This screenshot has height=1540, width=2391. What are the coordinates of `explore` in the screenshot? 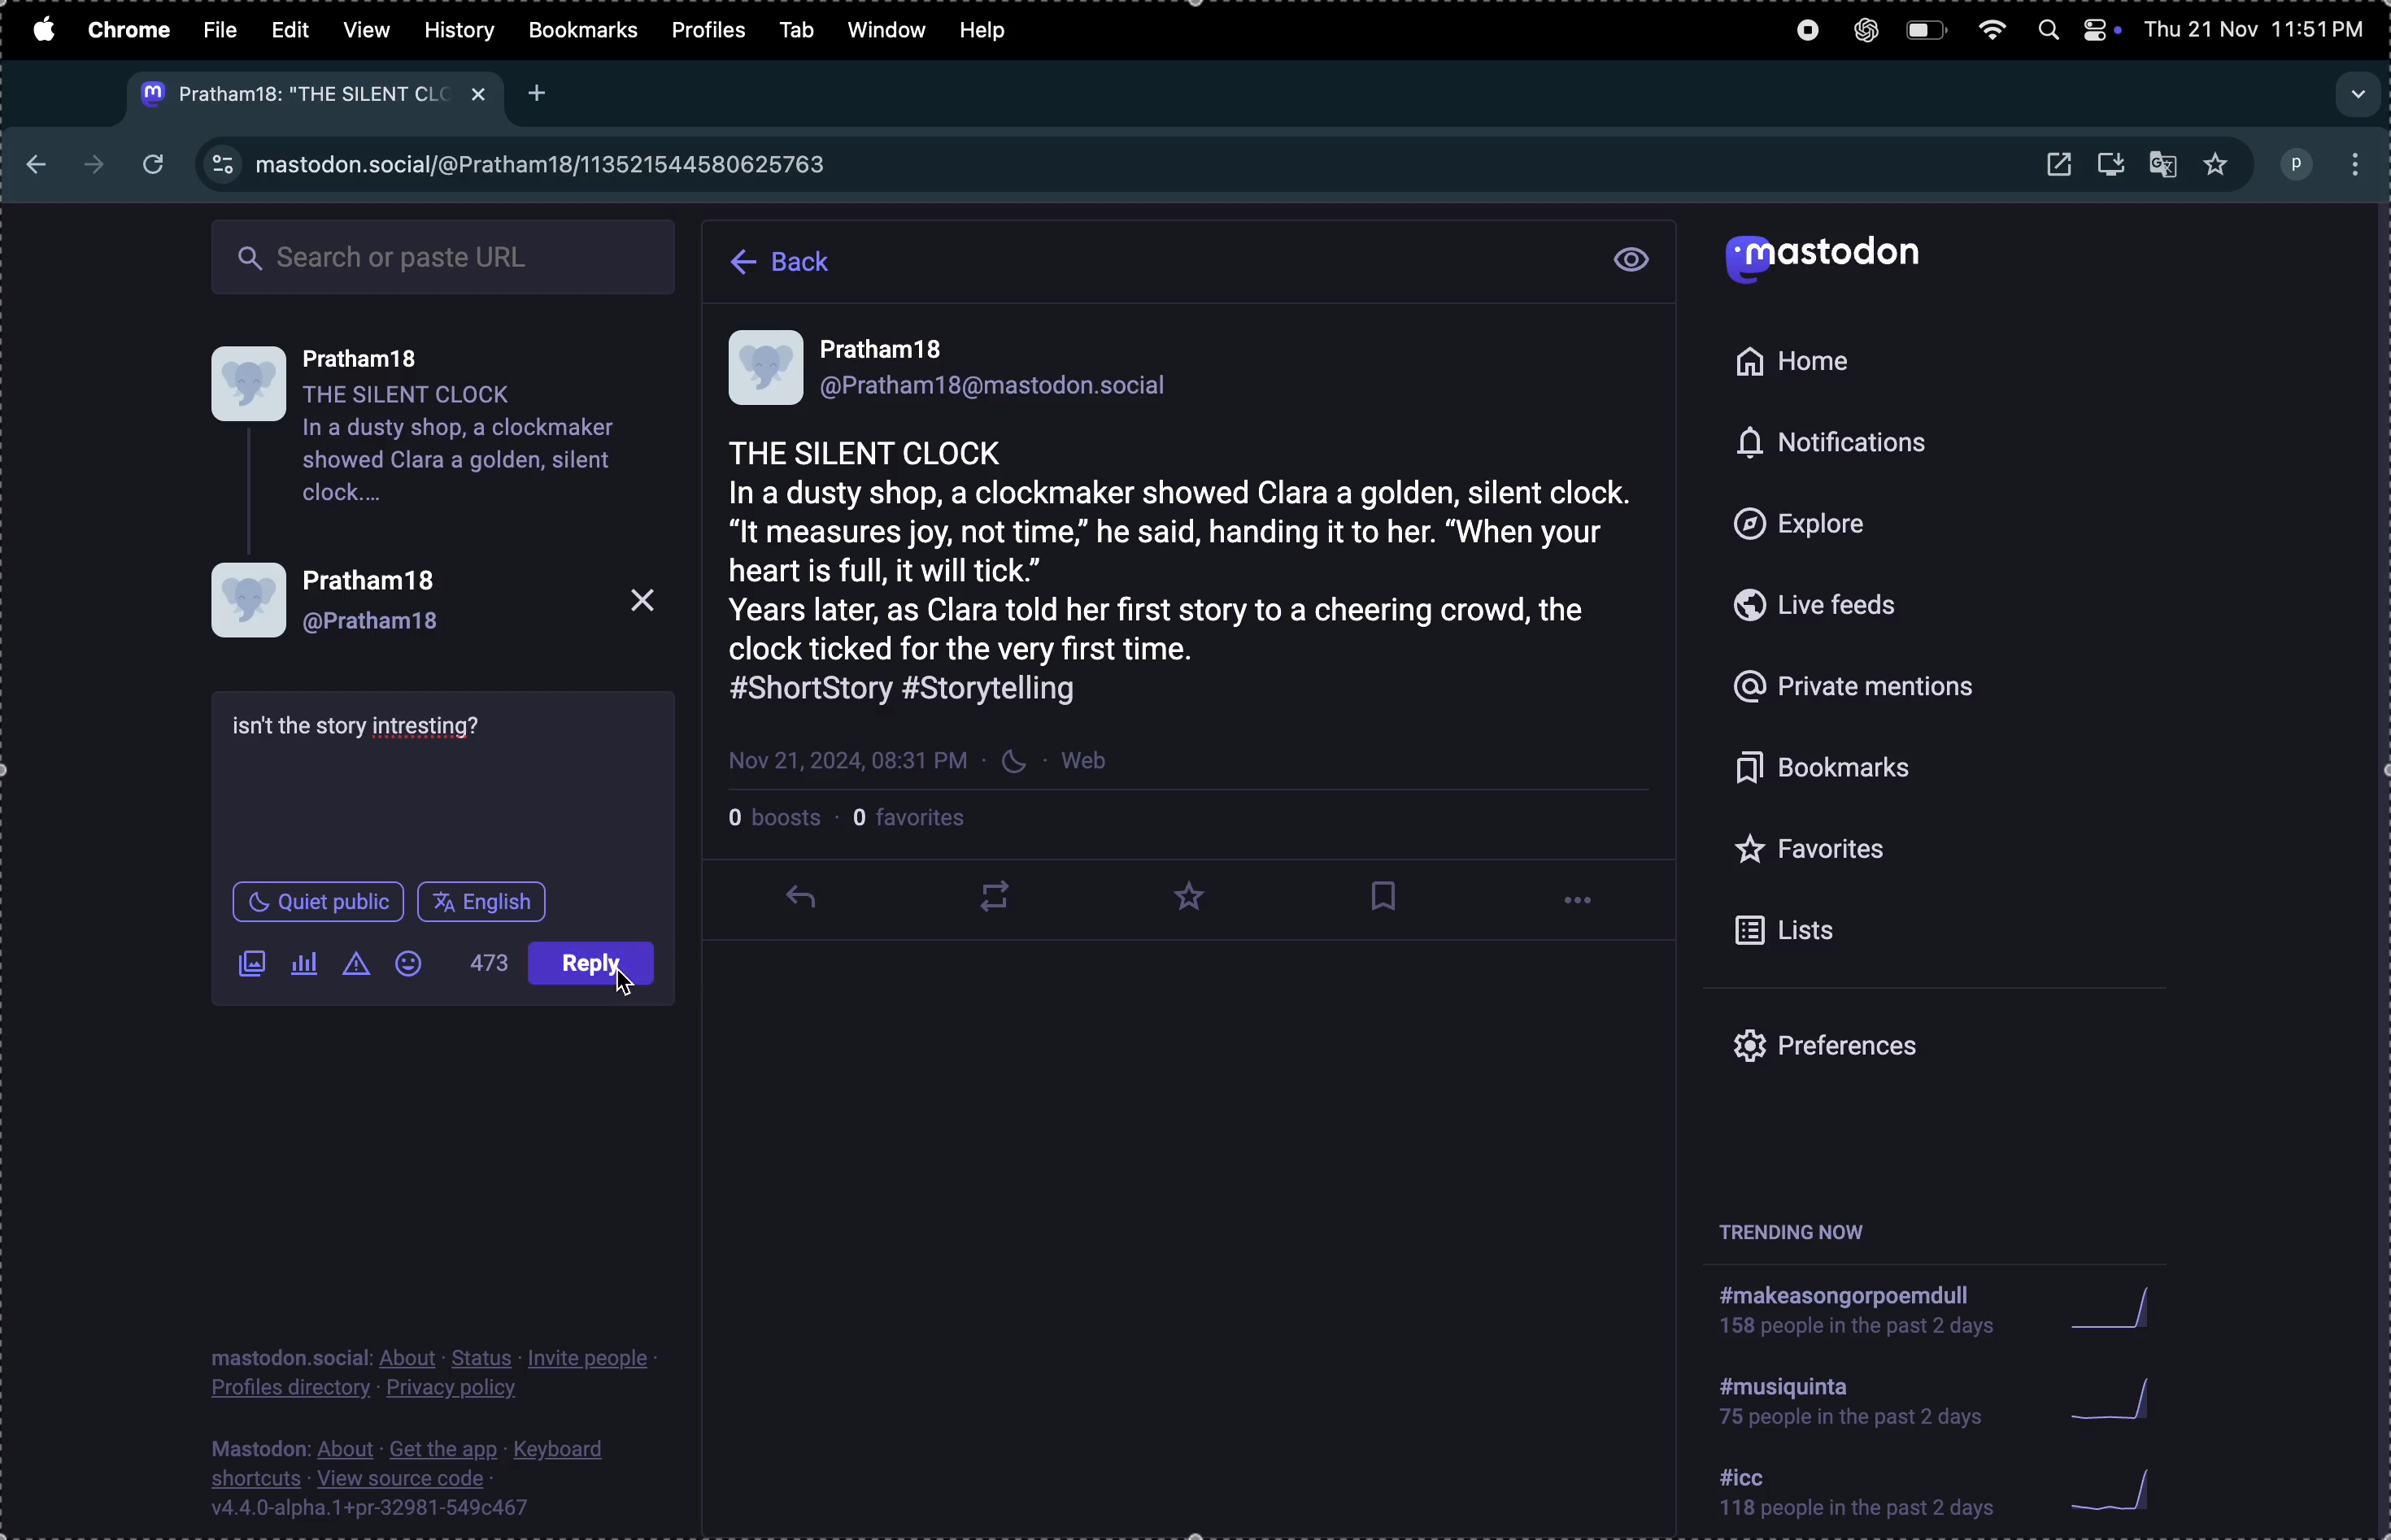 It's located at (1836, 525).